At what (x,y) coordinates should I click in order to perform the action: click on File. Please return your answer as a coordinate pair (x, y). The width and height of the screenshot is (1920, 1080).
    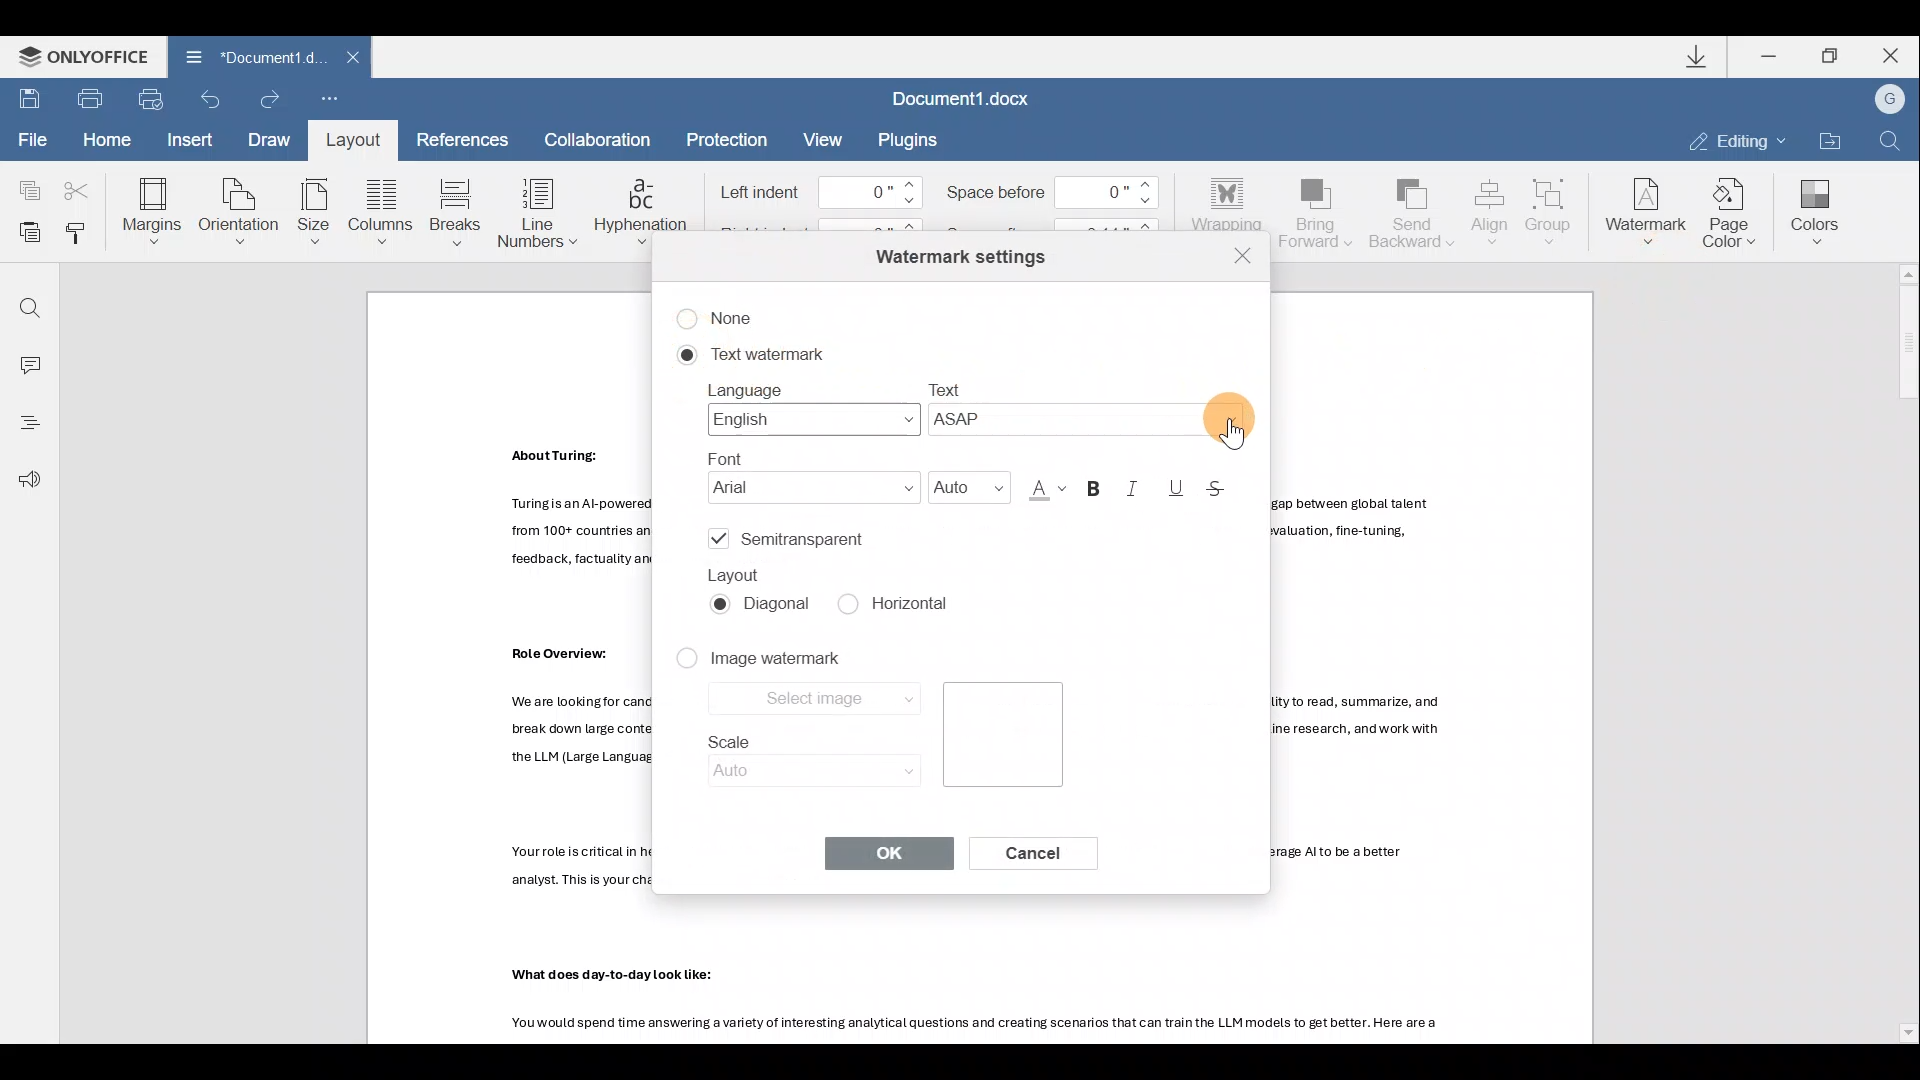
    Looking at the image, I should click on (28, 140).